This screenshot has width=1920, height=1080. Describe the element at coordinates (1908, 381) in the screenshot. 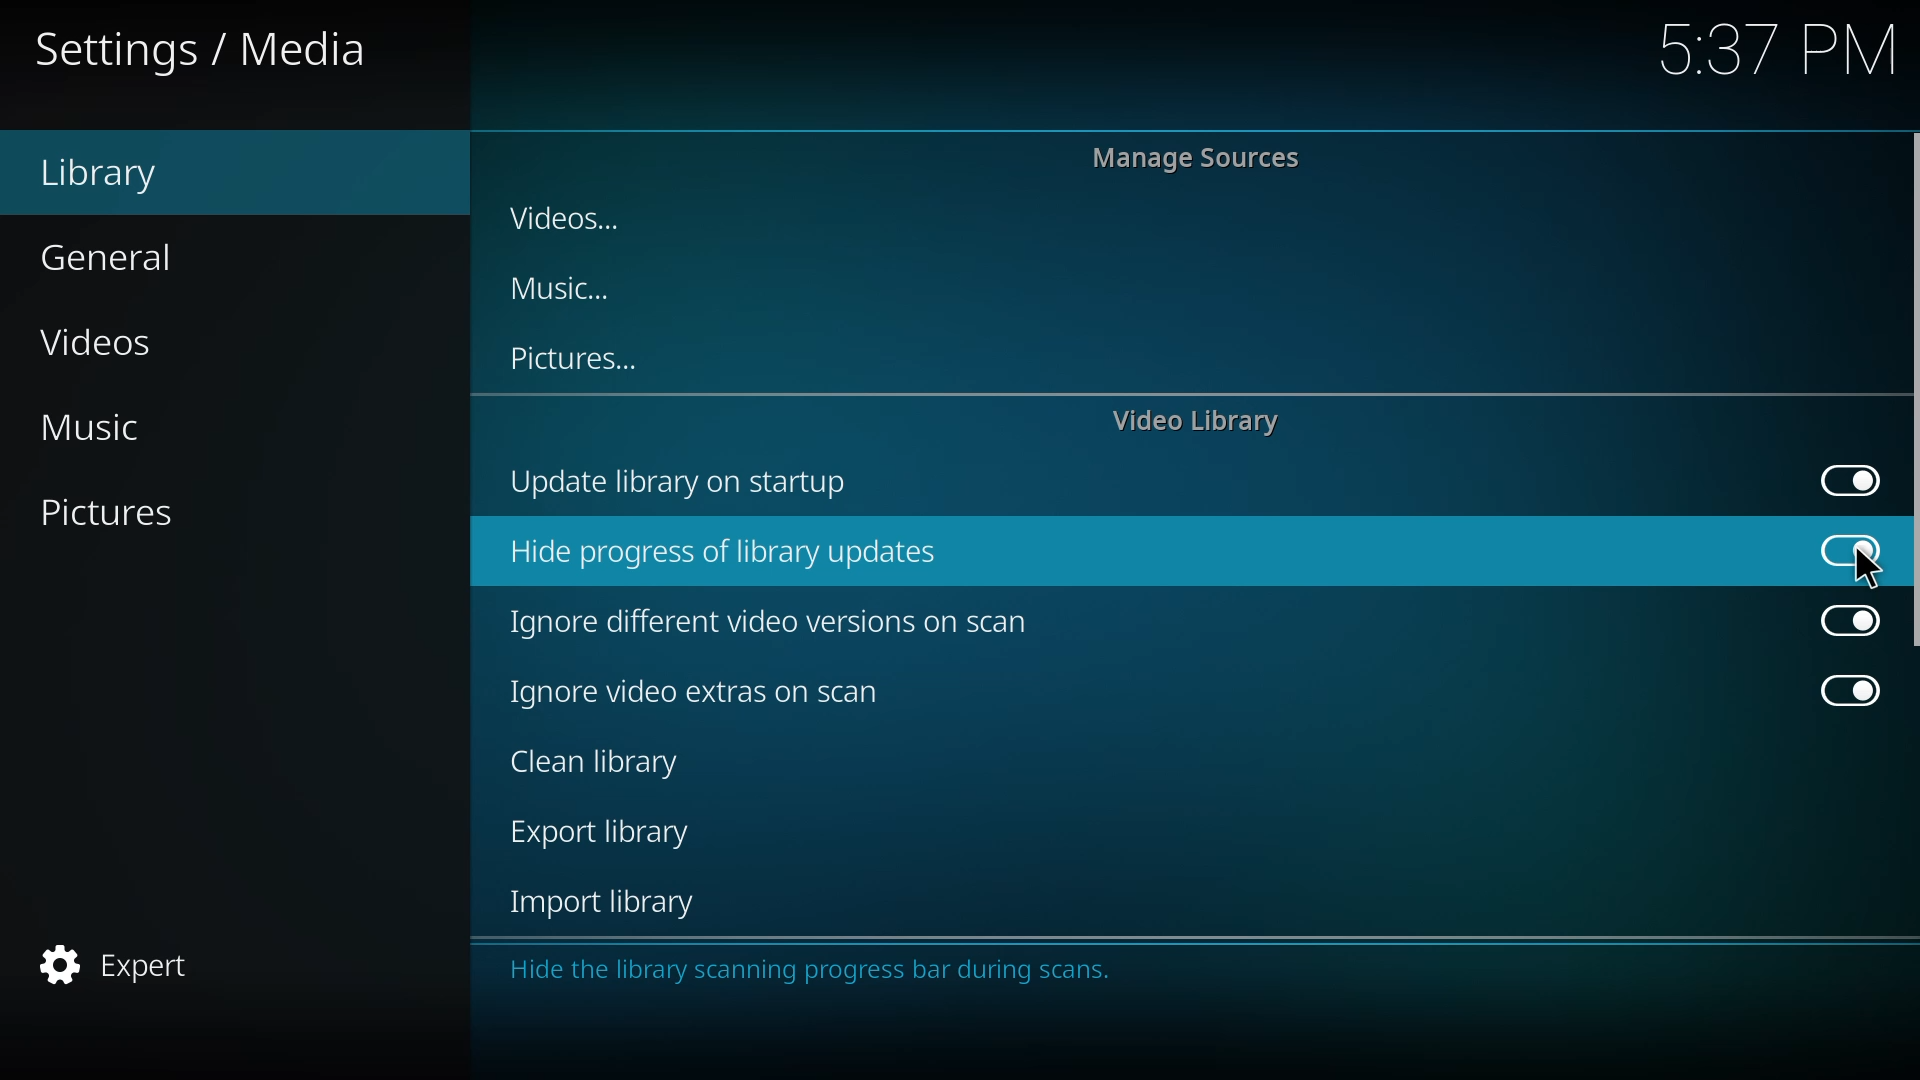

I see `vertical scroll bar` at that location.